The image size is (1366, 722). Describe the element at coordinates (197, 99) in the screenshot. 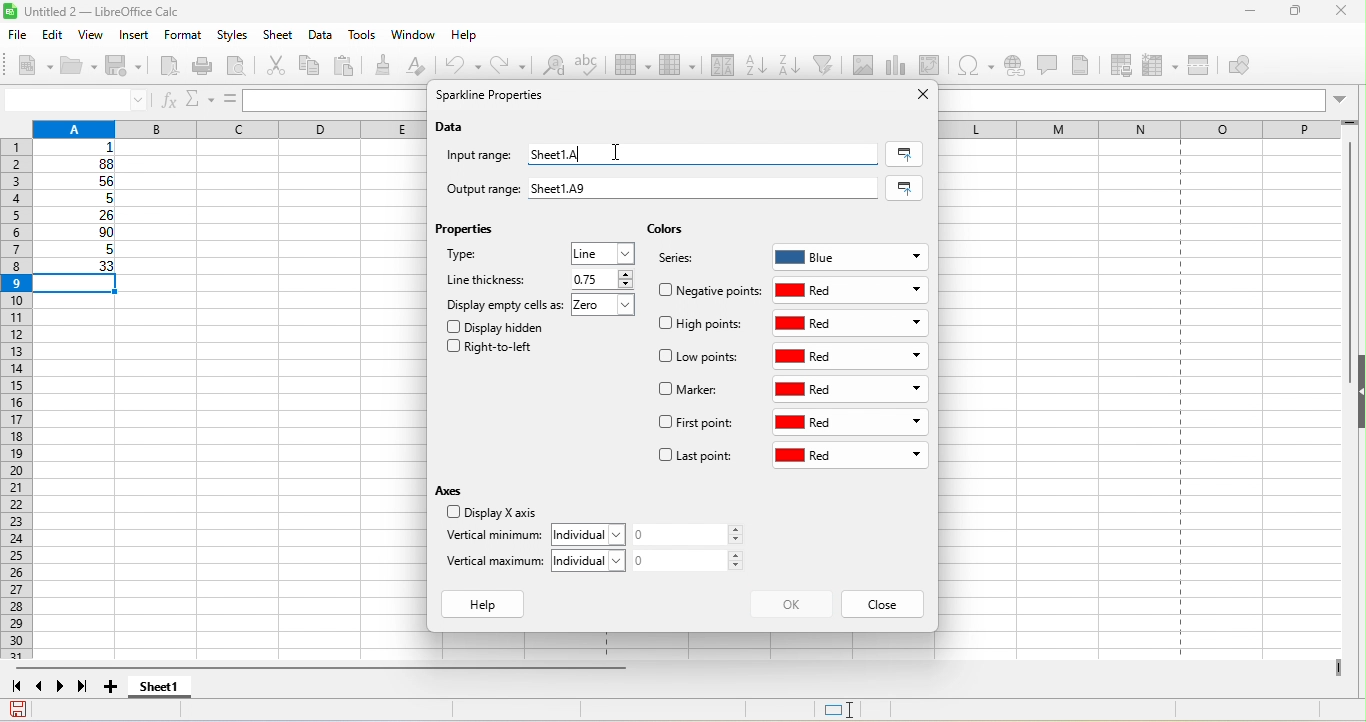

I see `select function` at that location.